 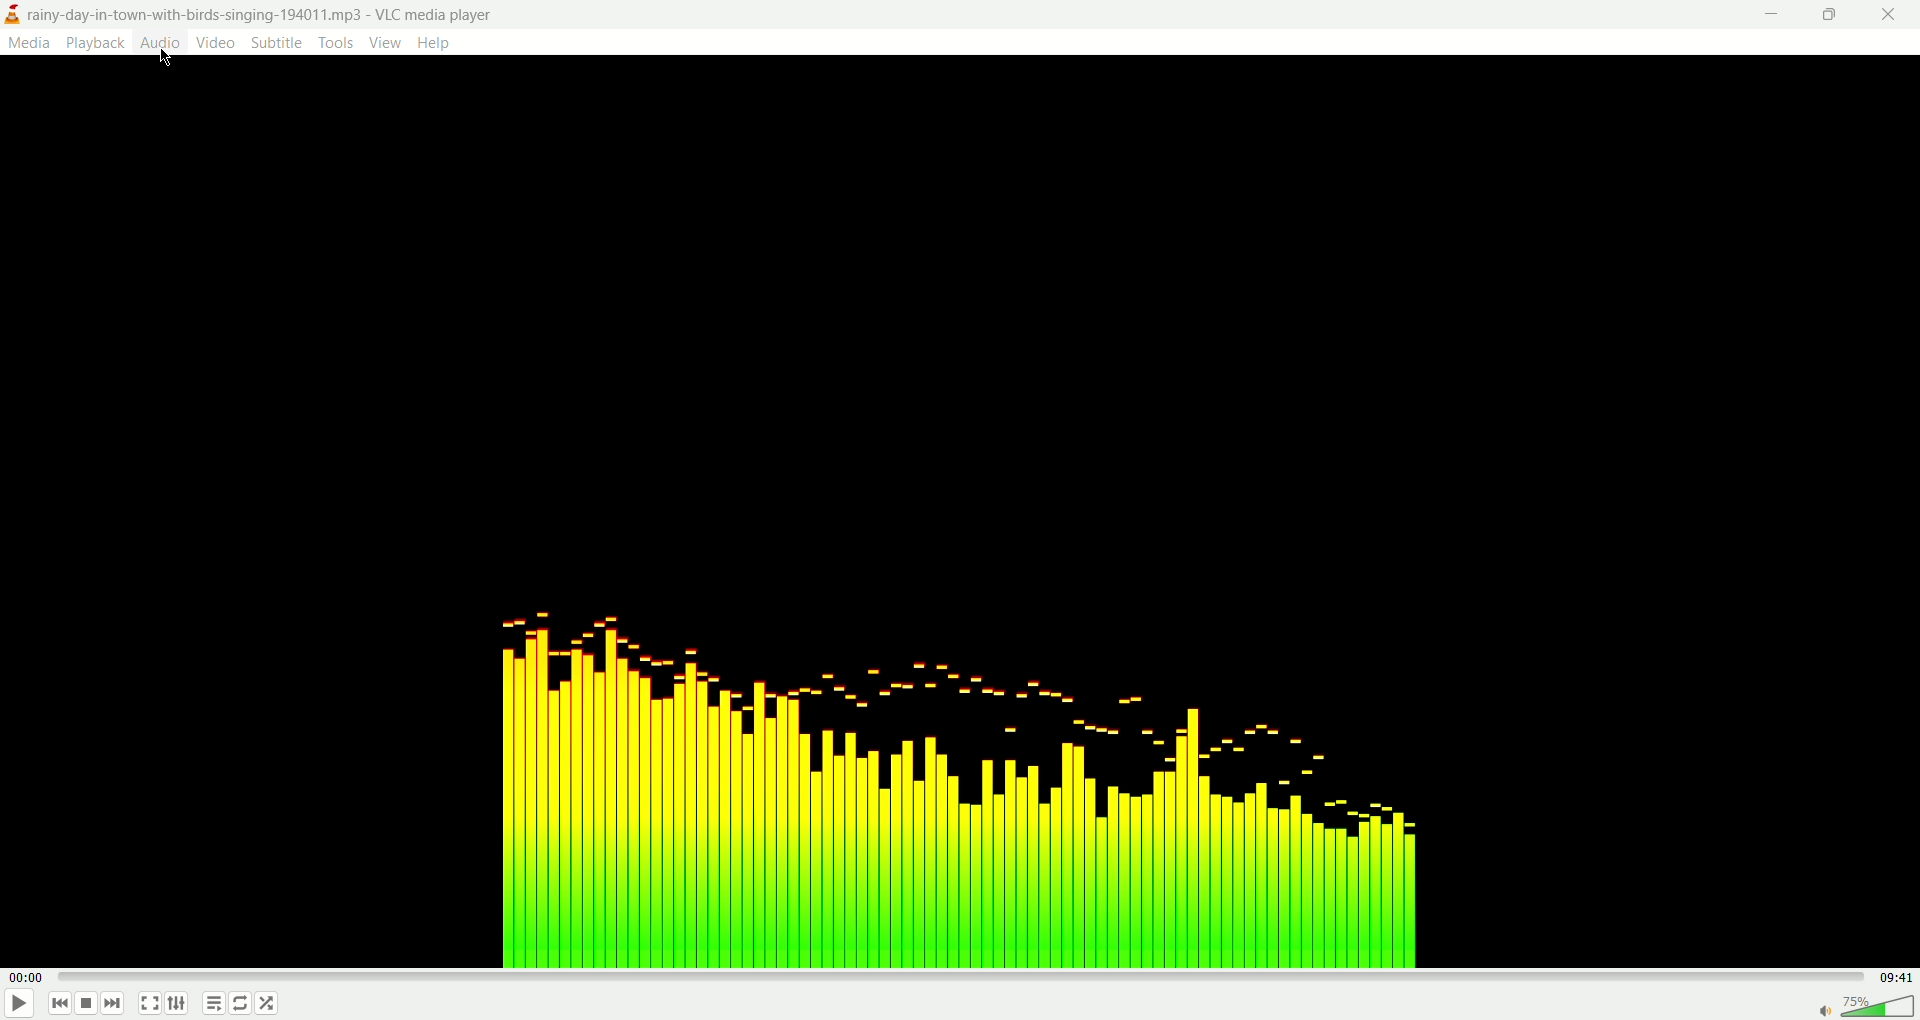 What do you see at coordinates (87, 1006) in the screenshot?
I see `stop` at bounding box center [87, 1006].